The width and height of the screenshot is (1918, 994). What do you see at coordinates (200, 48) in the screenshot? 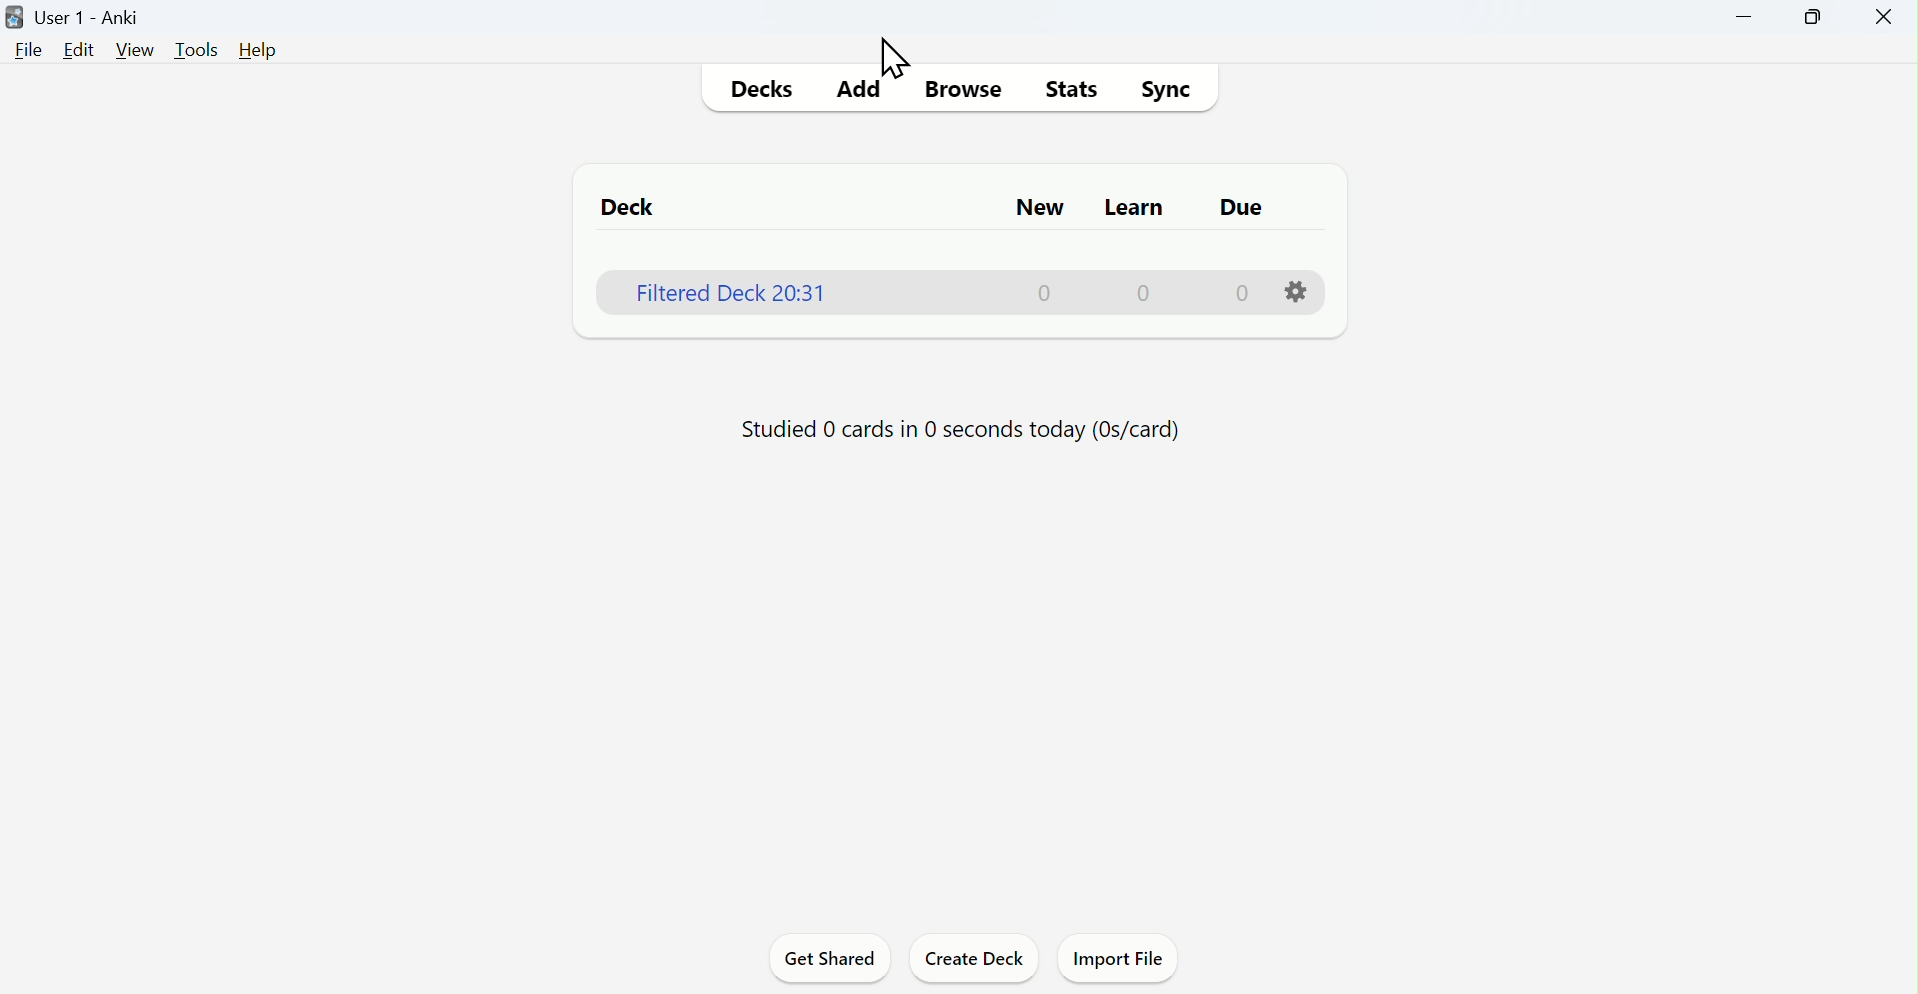
I see `Tools` at bounding box center [200, 48].